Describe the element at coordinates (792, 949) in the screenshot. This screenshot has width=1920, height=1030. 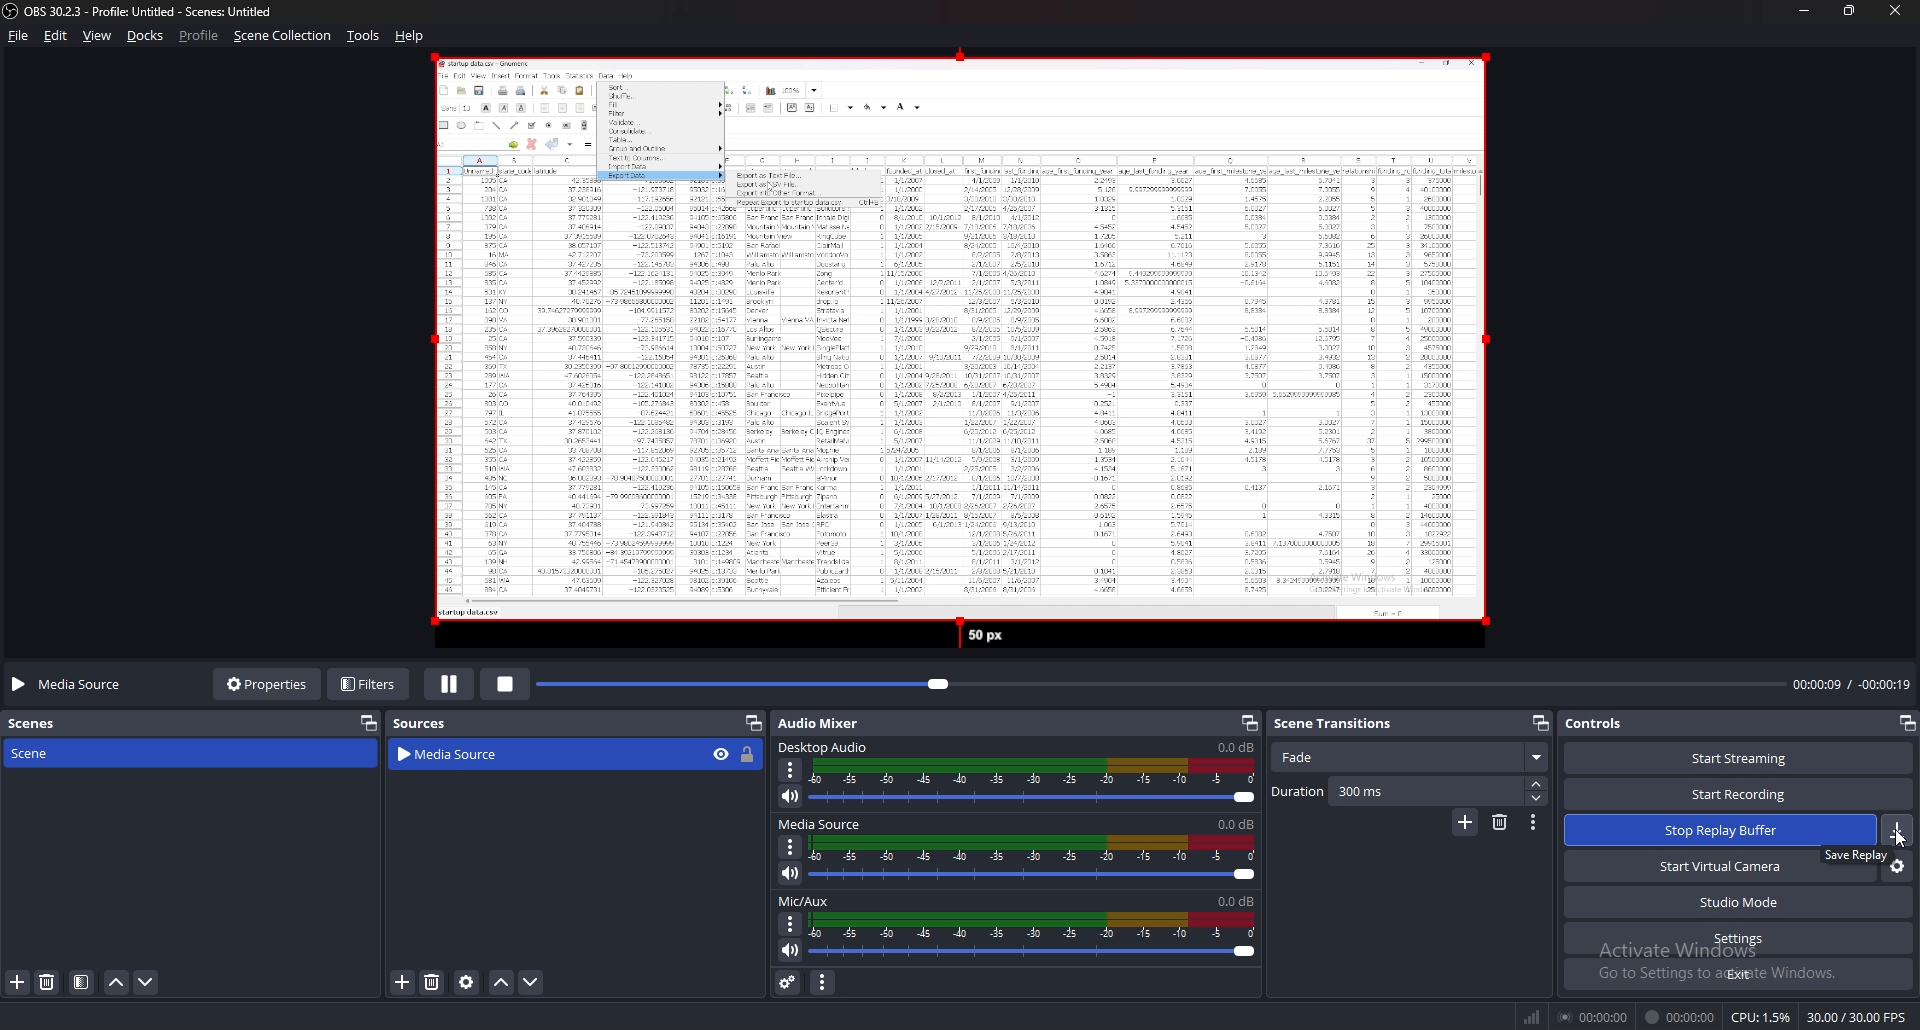
I see `mute` at that location.